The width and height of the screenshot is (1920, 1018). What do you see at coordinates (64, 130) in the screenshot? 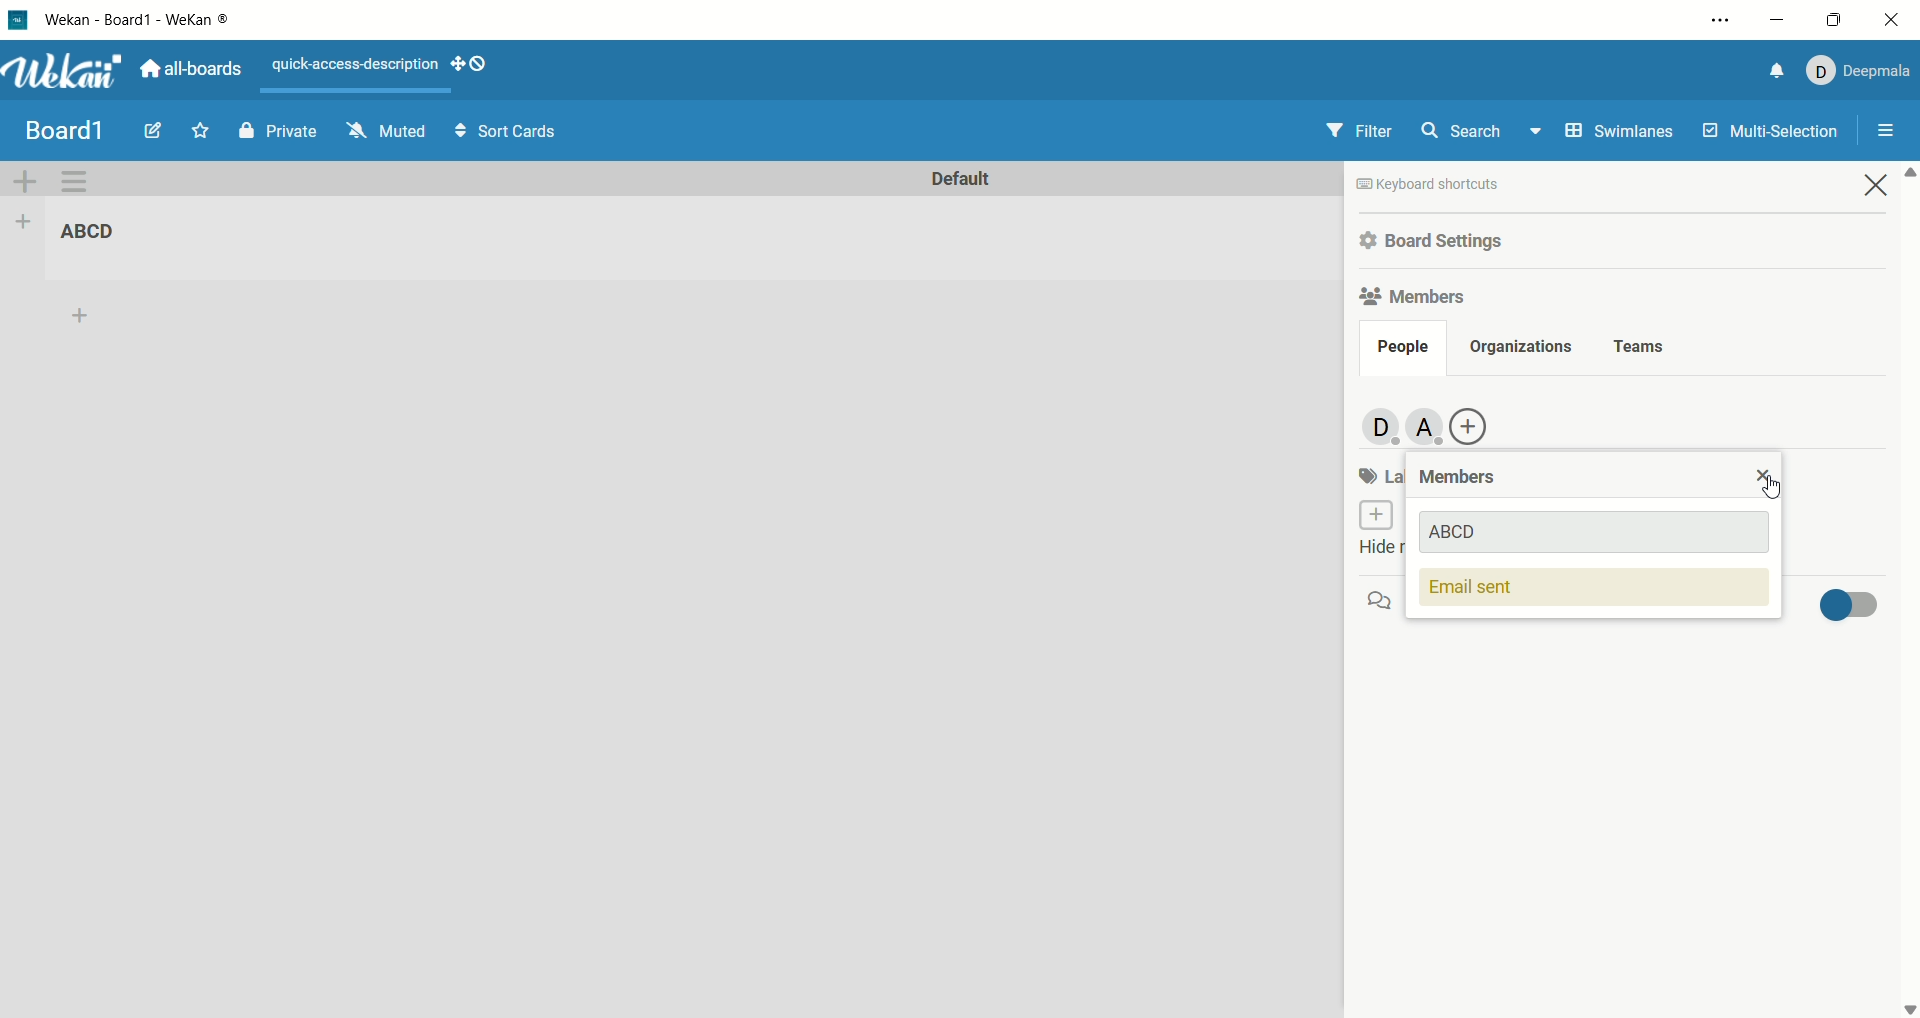
I see `title` at bounding box center [64, 130].